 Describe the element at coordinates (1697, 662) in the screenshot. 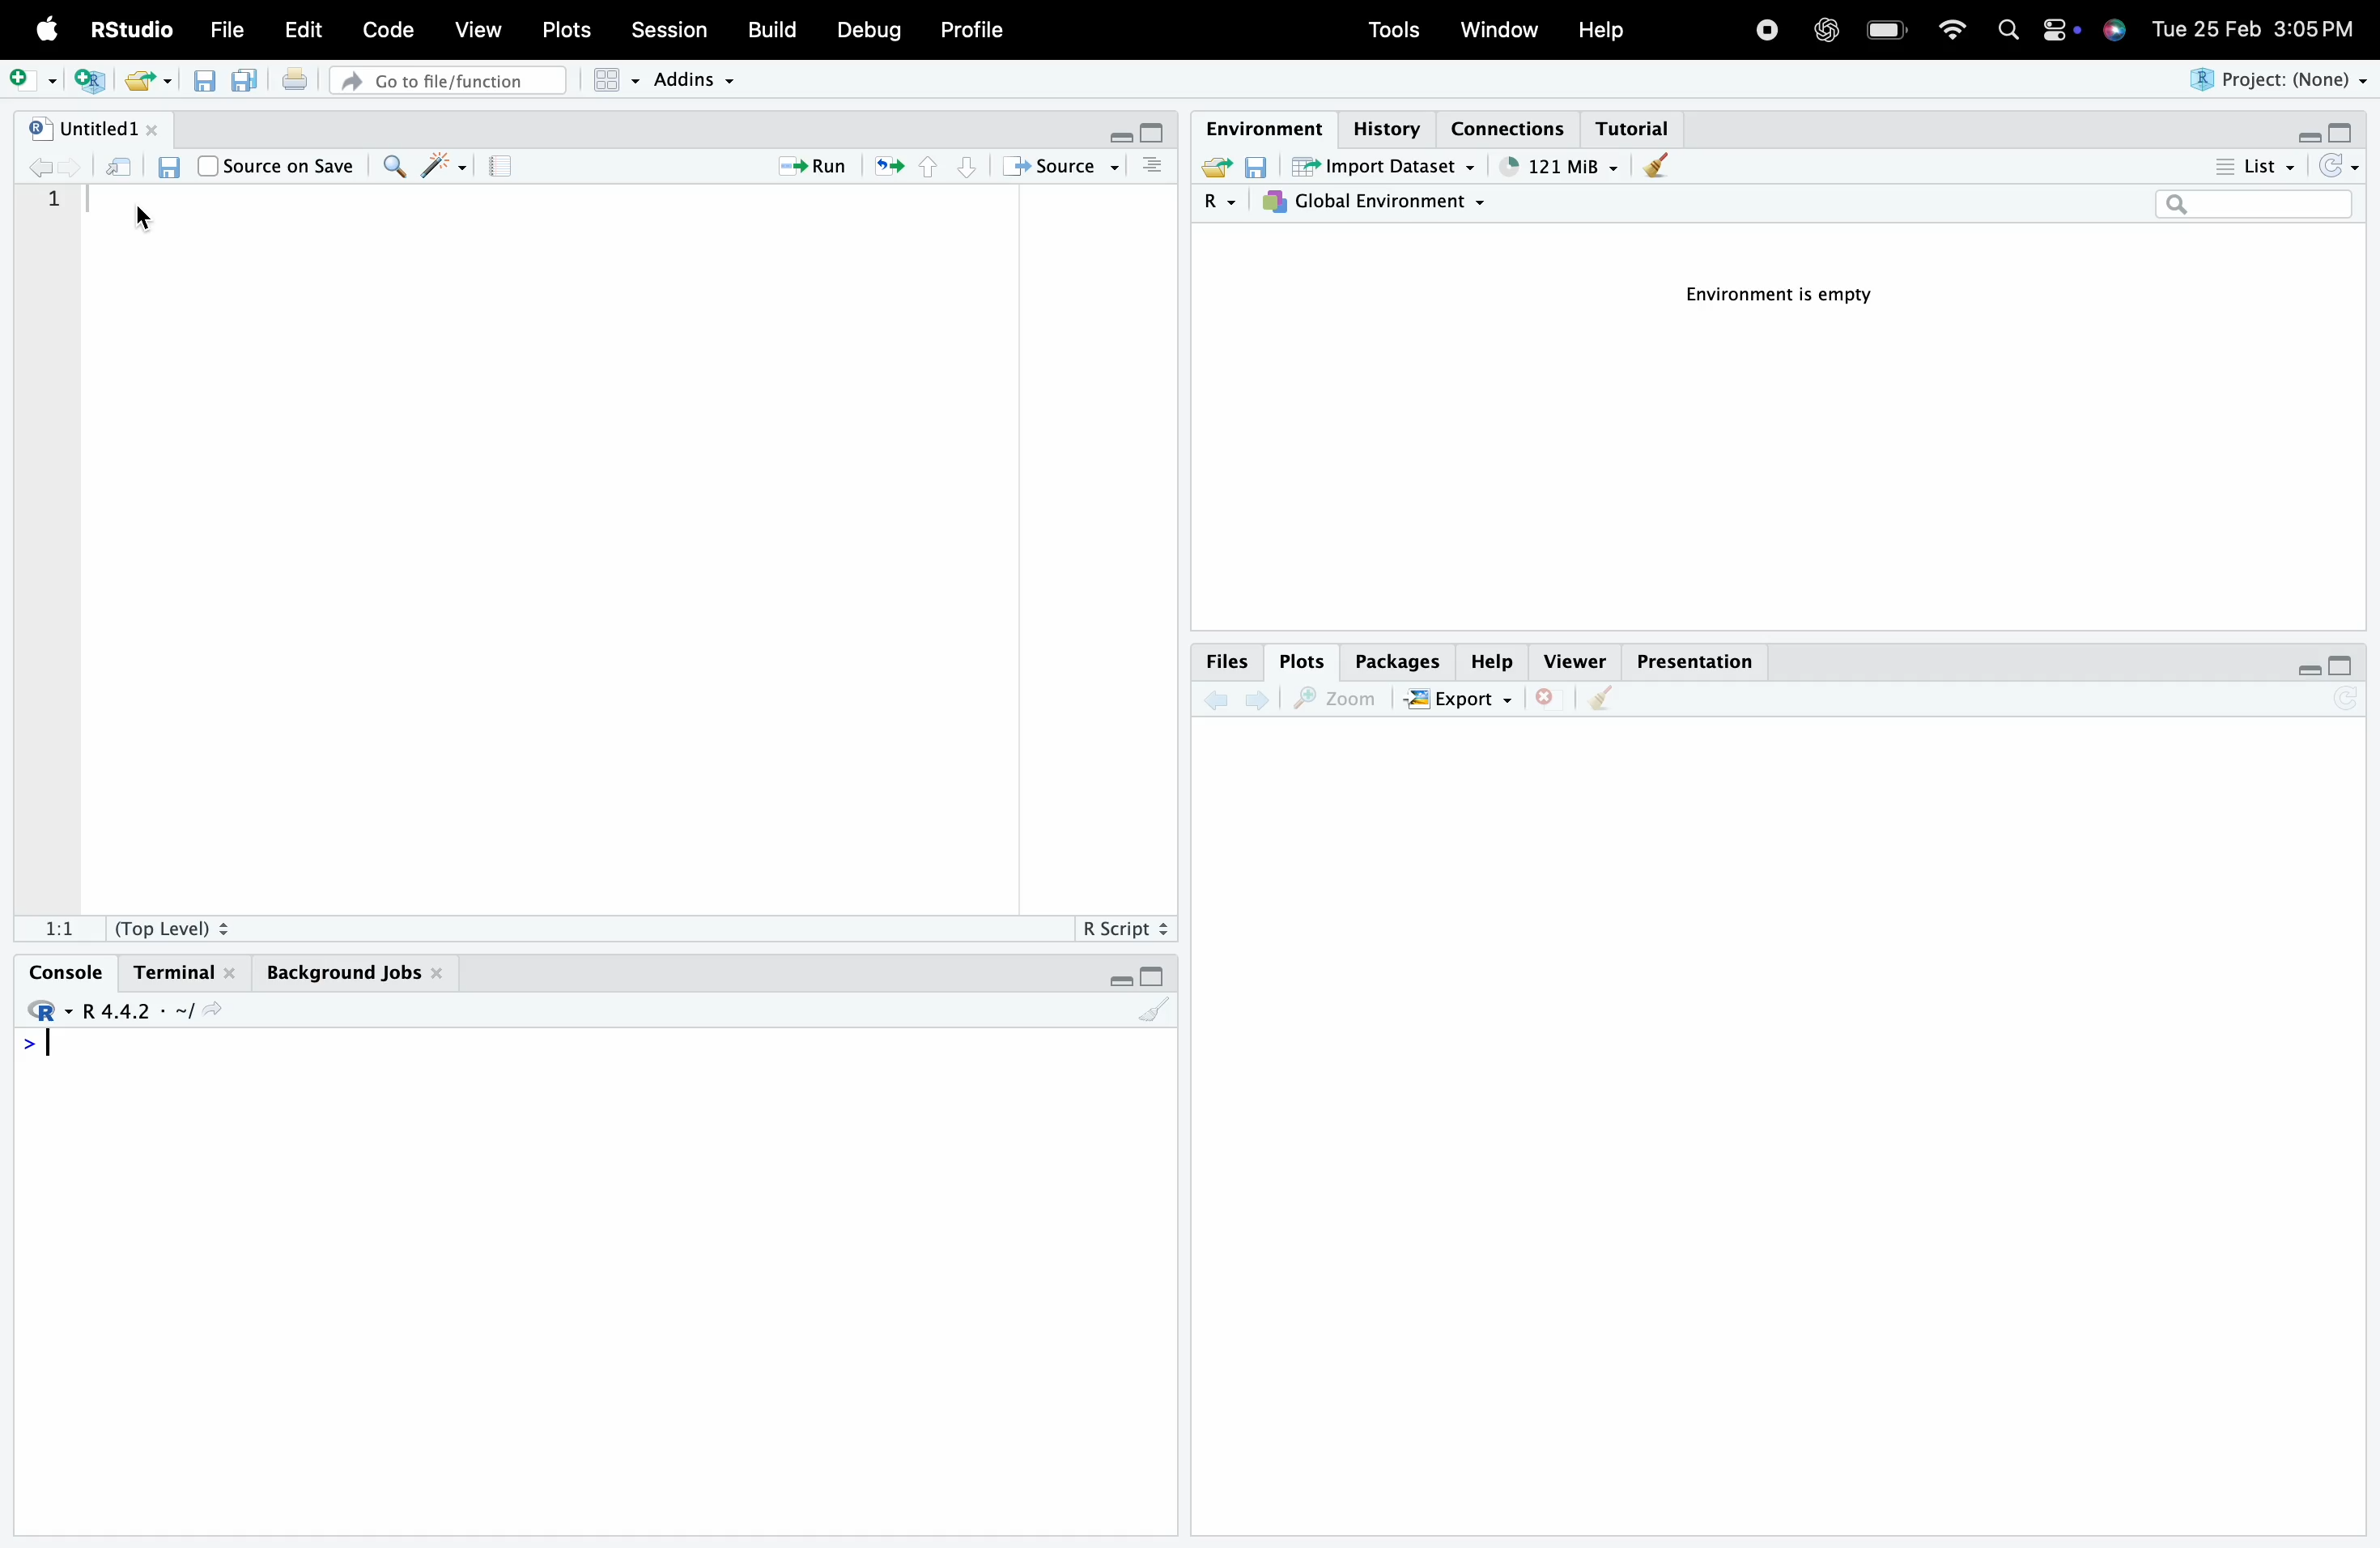

I see `Presentation` at that location.